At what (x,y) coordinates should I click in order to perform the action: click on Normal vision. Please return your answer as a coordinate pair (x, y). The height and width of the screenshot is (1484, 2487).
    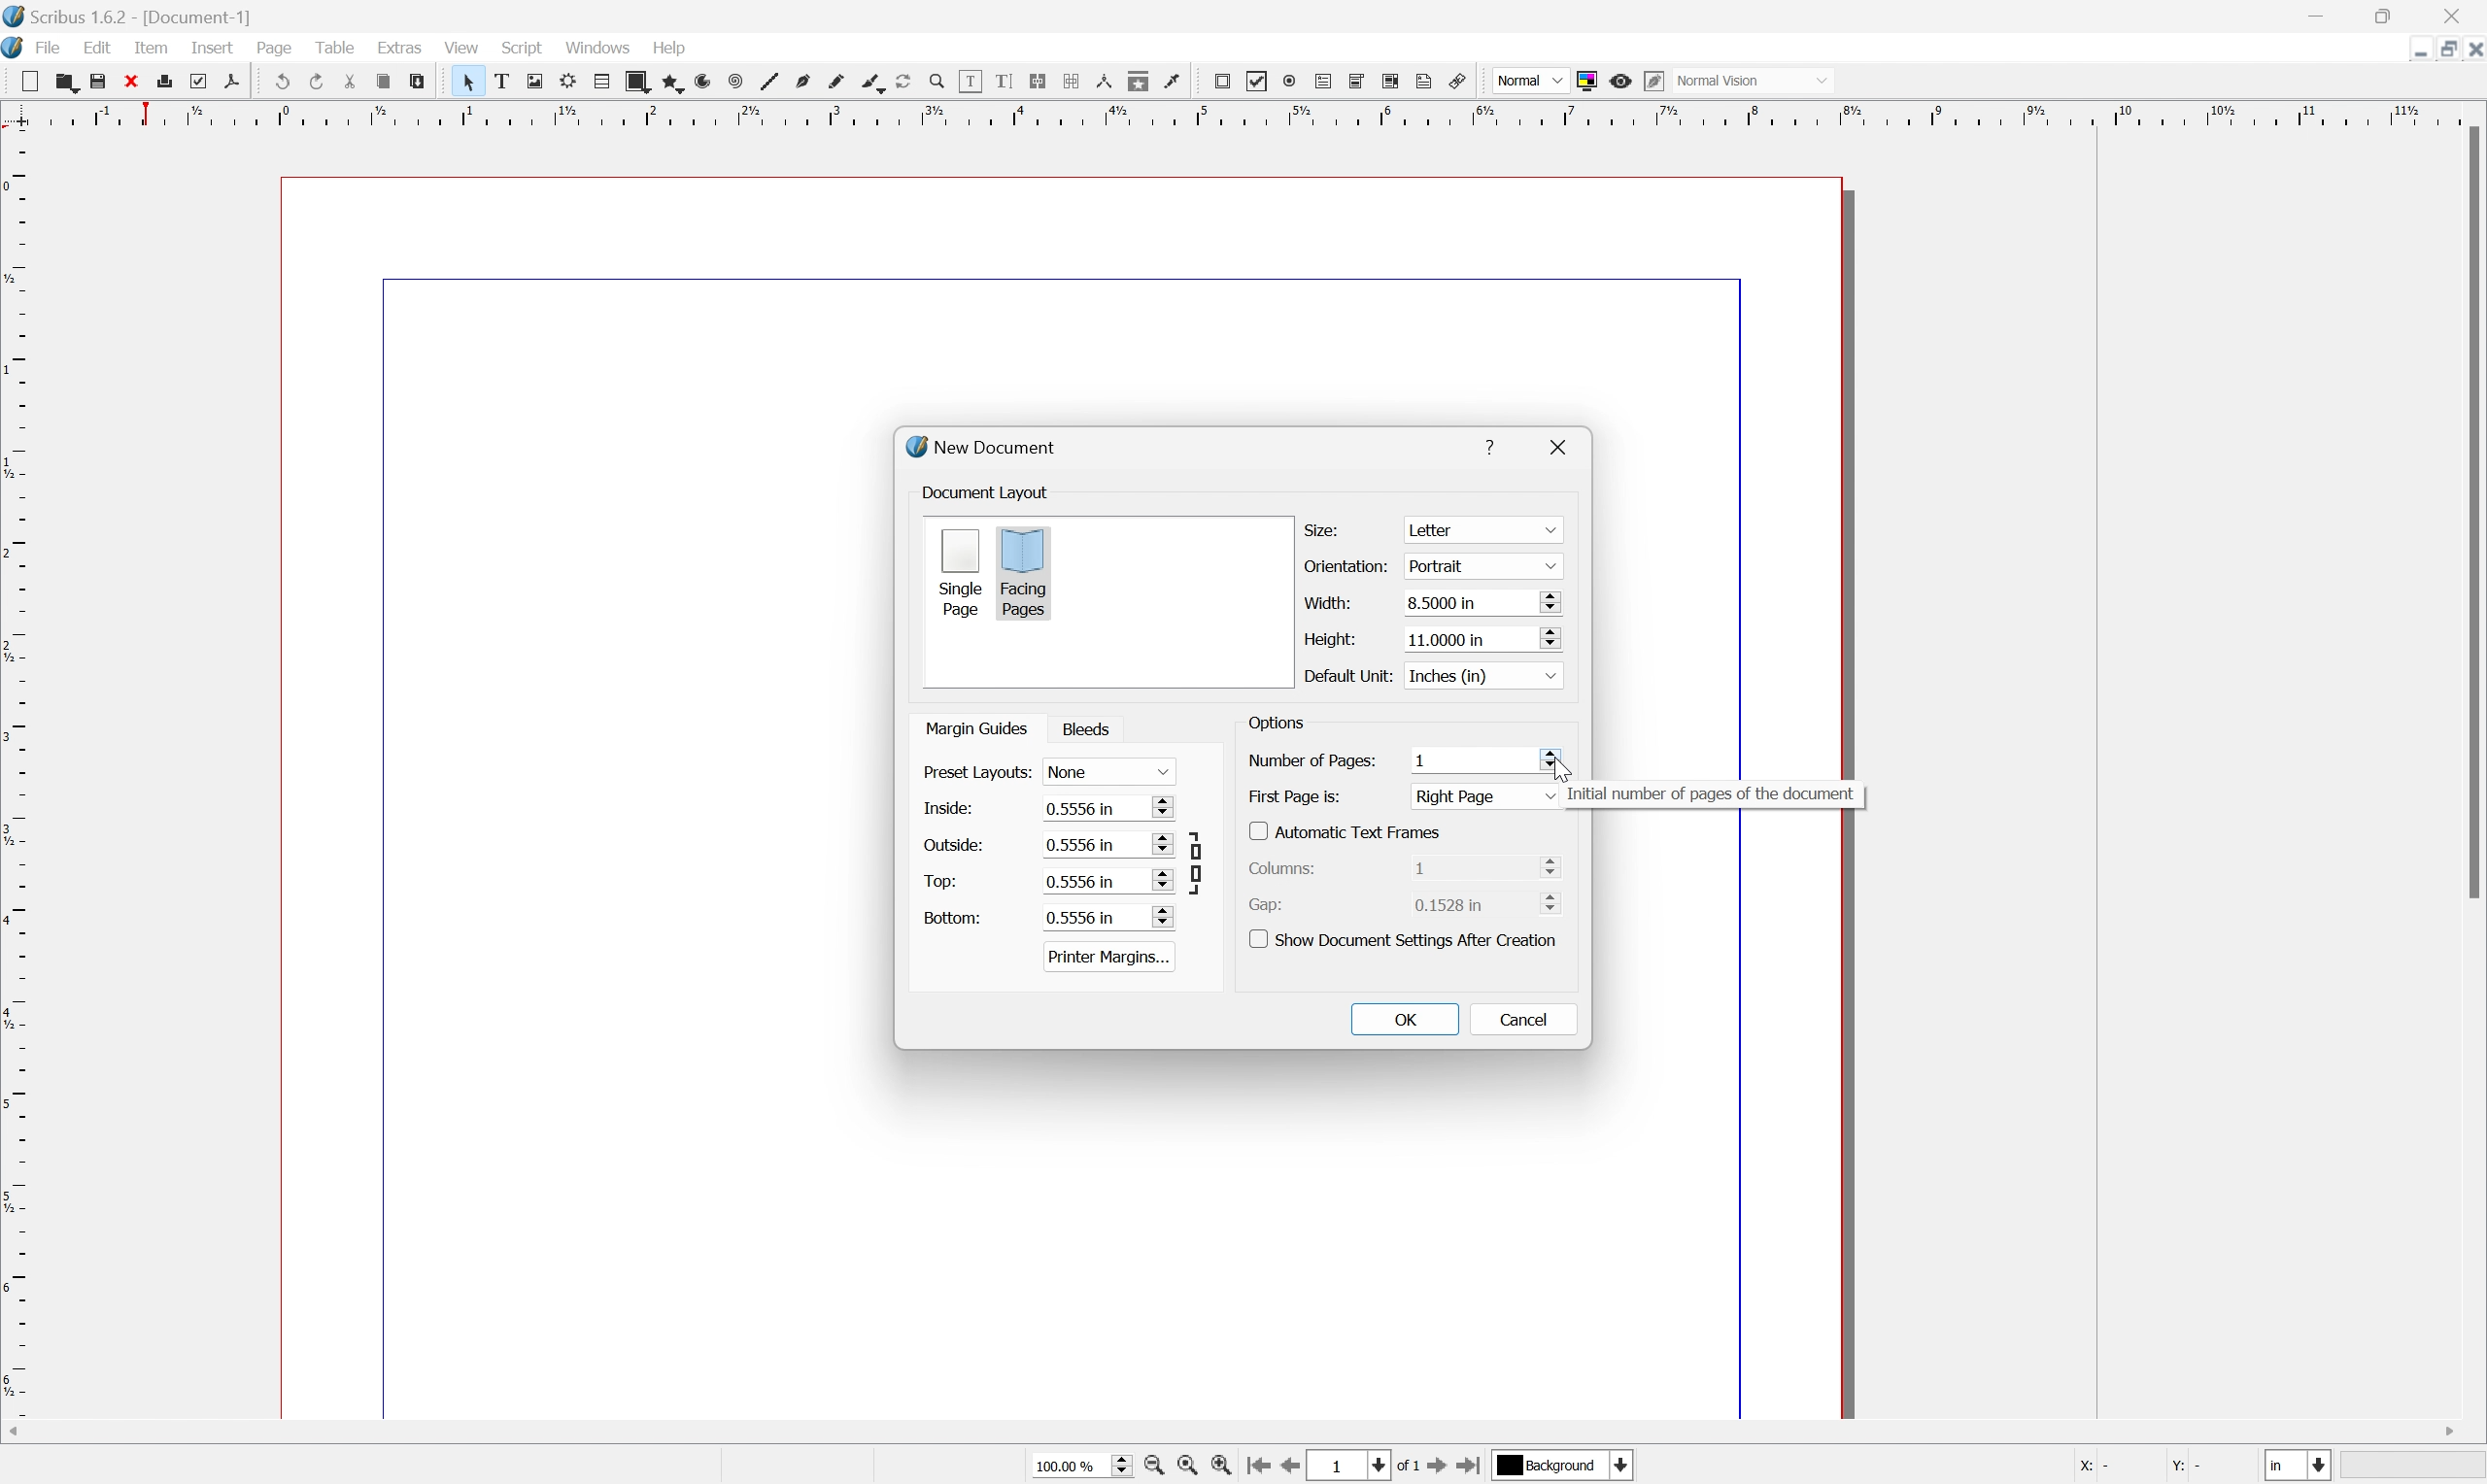
    Looking at the image, I should click on (1761, 81).